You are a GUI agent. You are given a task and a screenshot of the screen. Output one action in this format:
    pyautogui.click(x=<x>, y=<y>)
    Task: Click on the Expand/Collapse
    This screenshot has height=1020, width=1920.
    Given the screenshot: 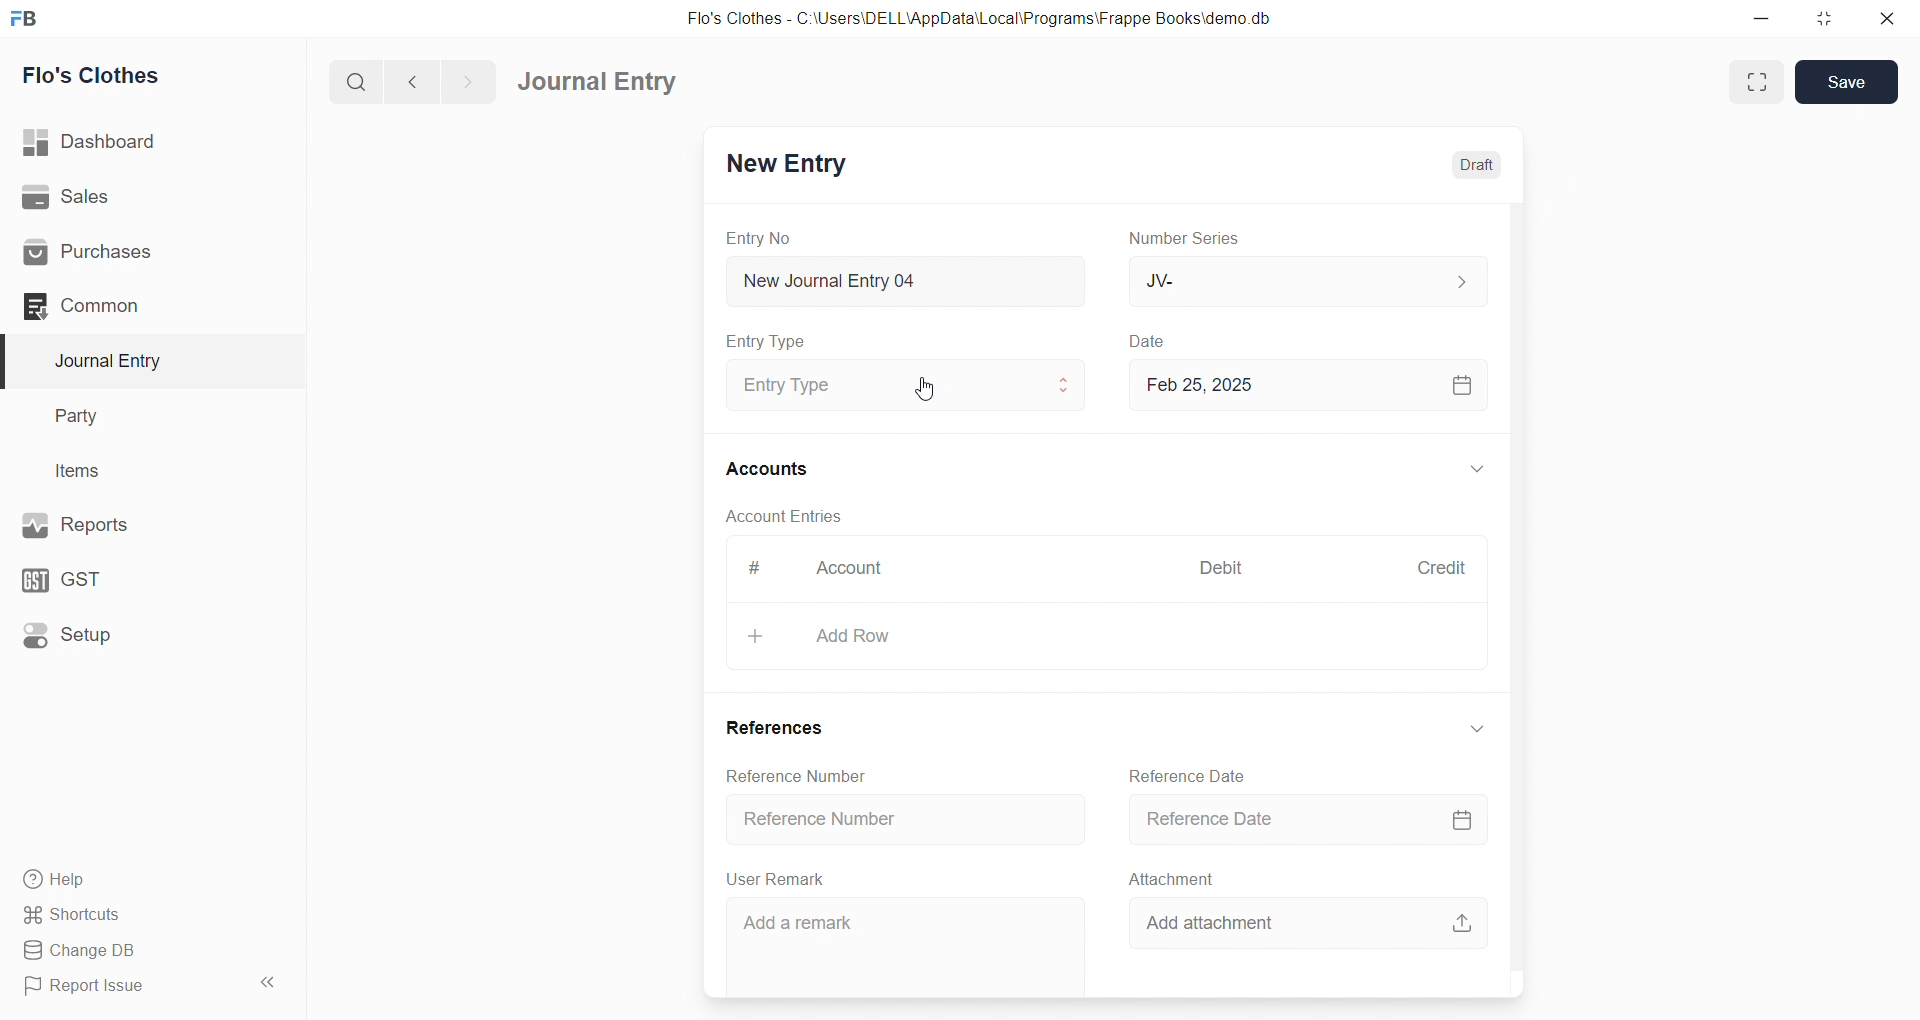 What is the action you would take?
    pyautogui.click(x=1477, y=471)
    